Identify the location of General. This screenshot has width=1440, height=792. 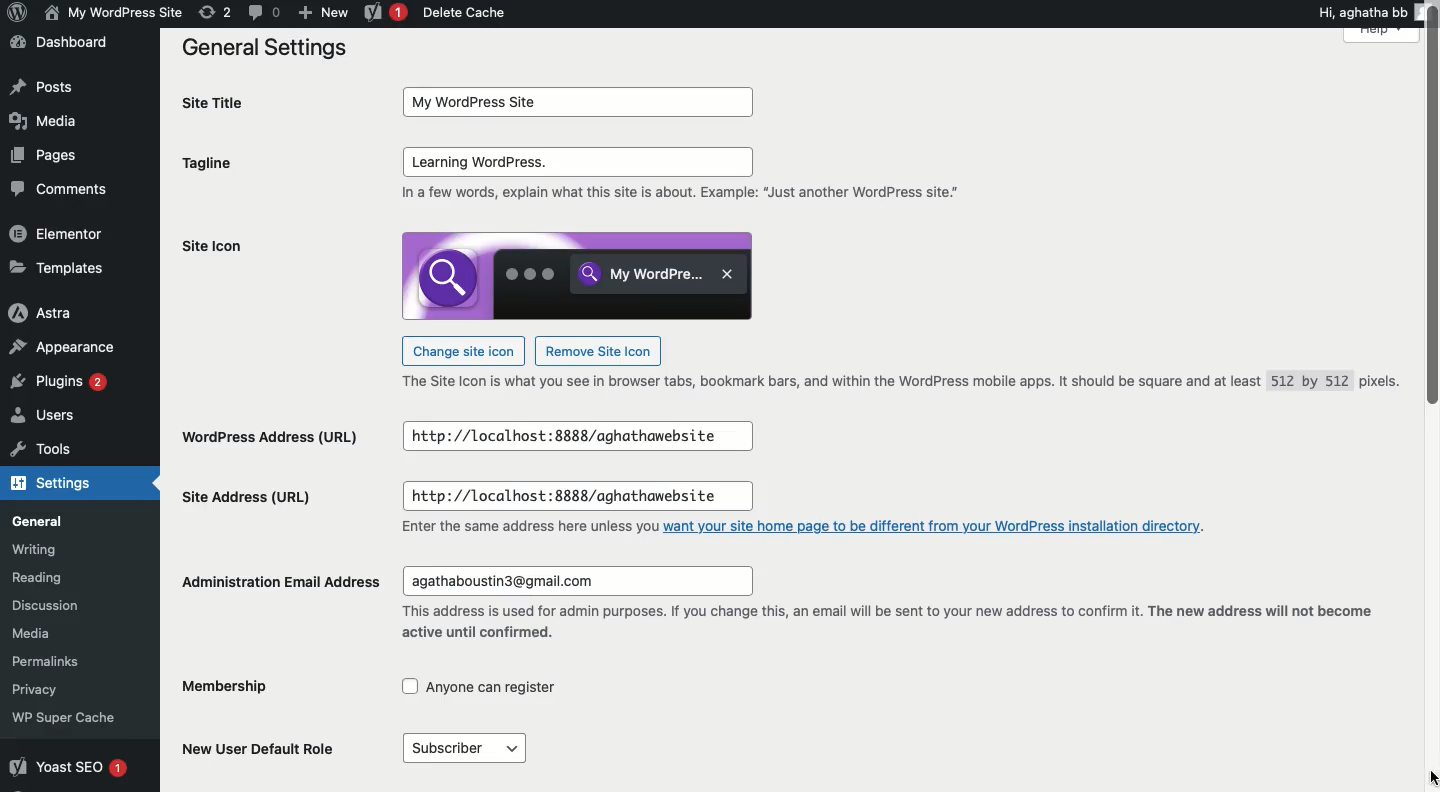
(64, 520).